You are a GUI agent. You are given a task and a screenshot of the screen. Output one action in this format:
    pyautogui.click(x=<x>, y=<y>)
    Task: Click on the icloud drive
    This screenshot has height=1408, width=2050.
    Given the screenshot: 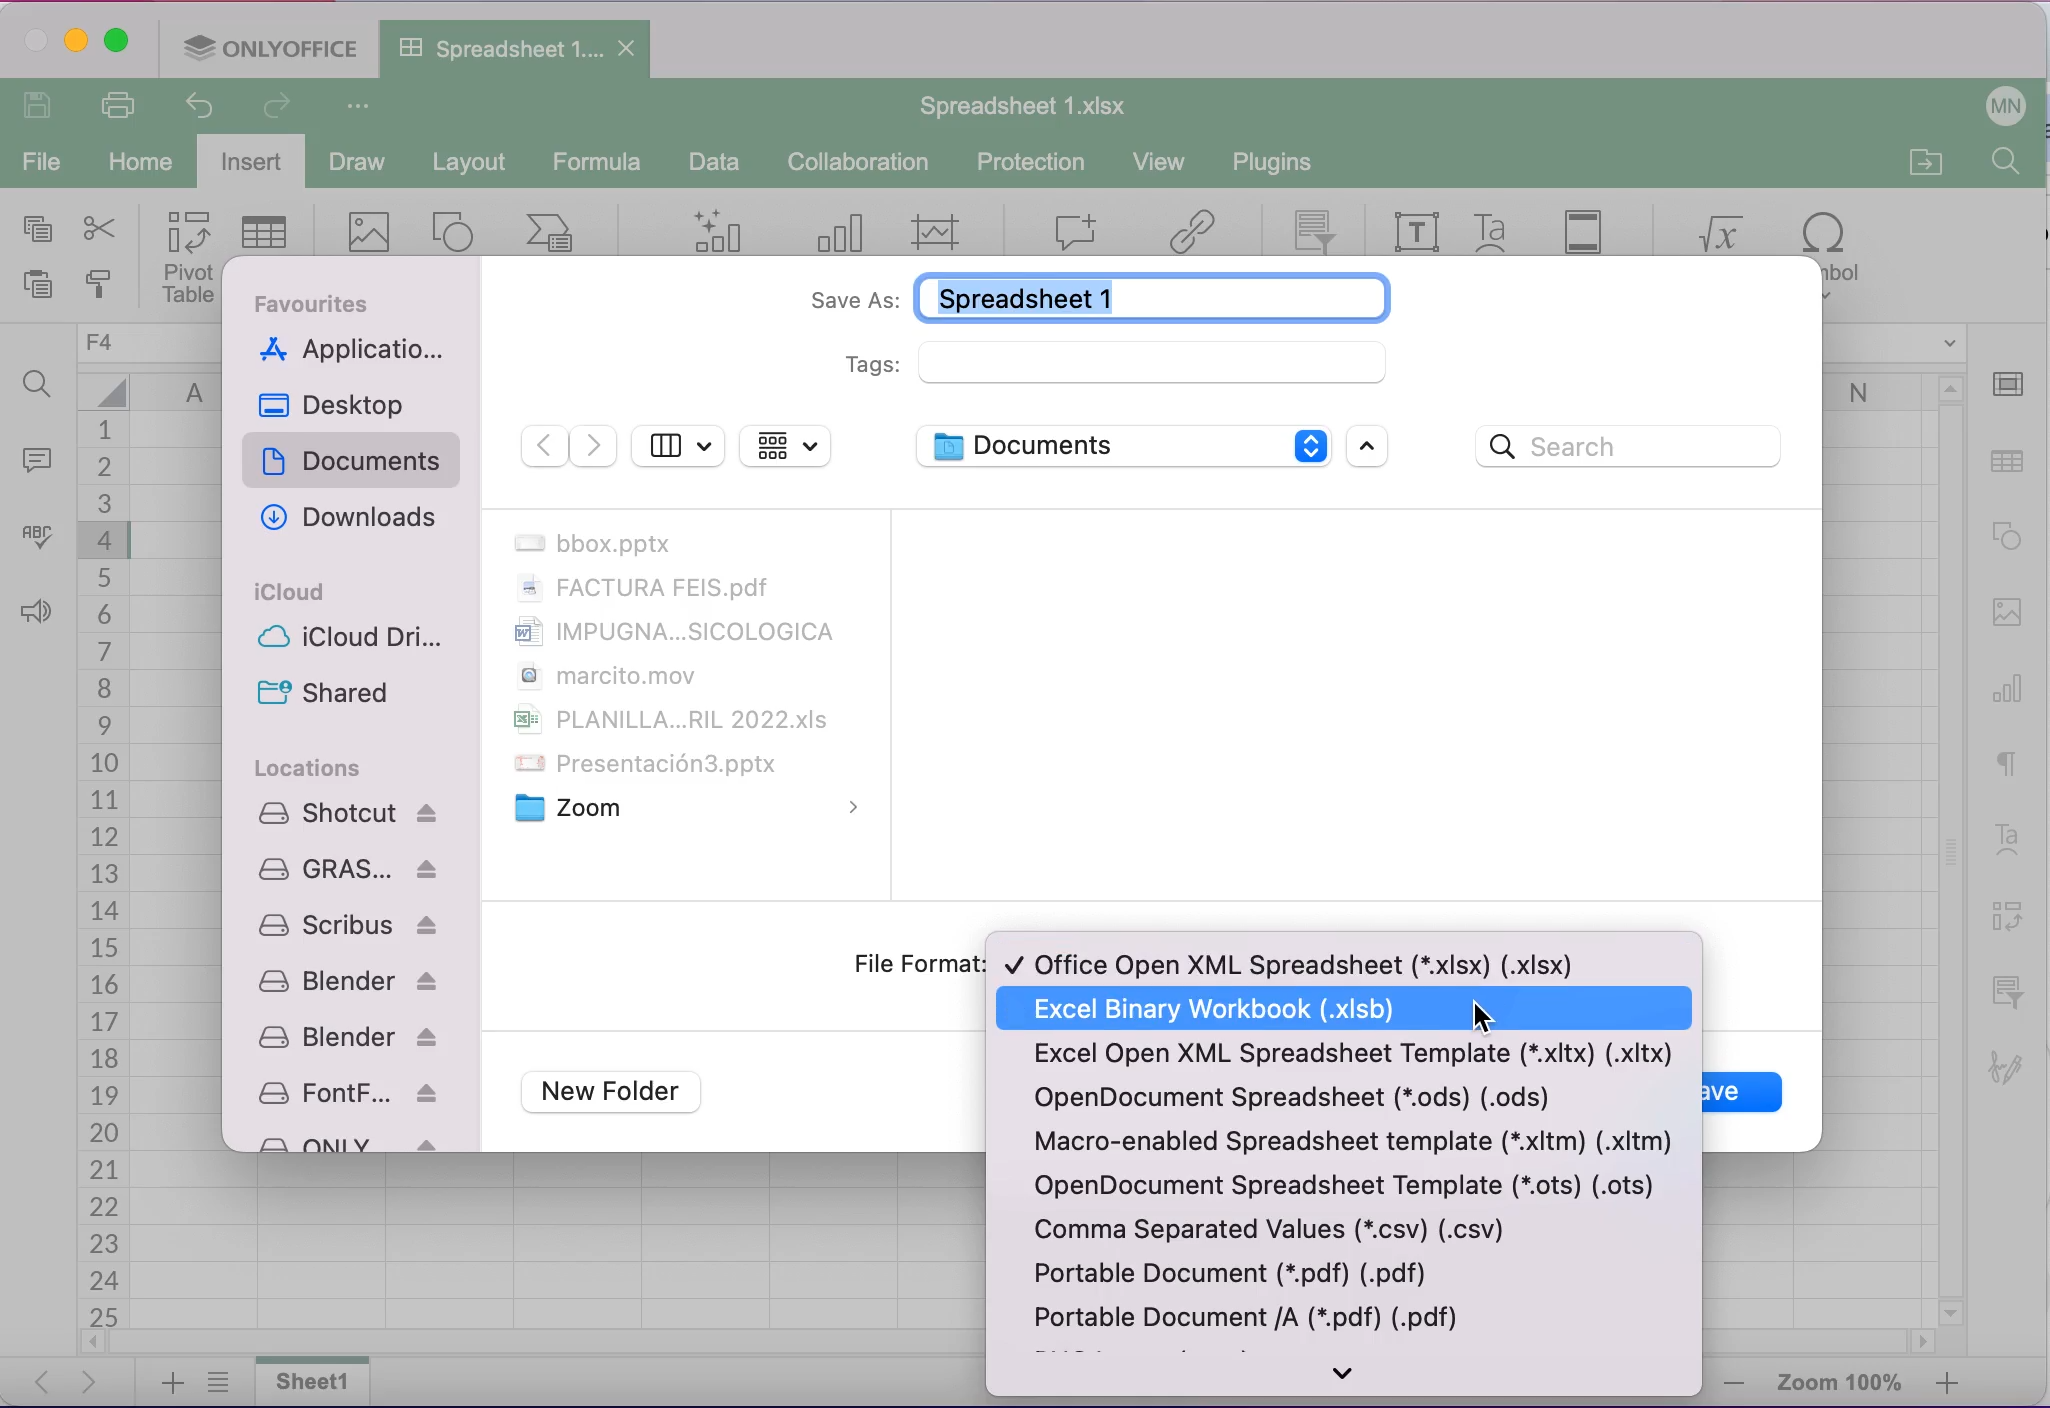 What is the action you would take?
    pyautogui.click(x=357, y=641)
    